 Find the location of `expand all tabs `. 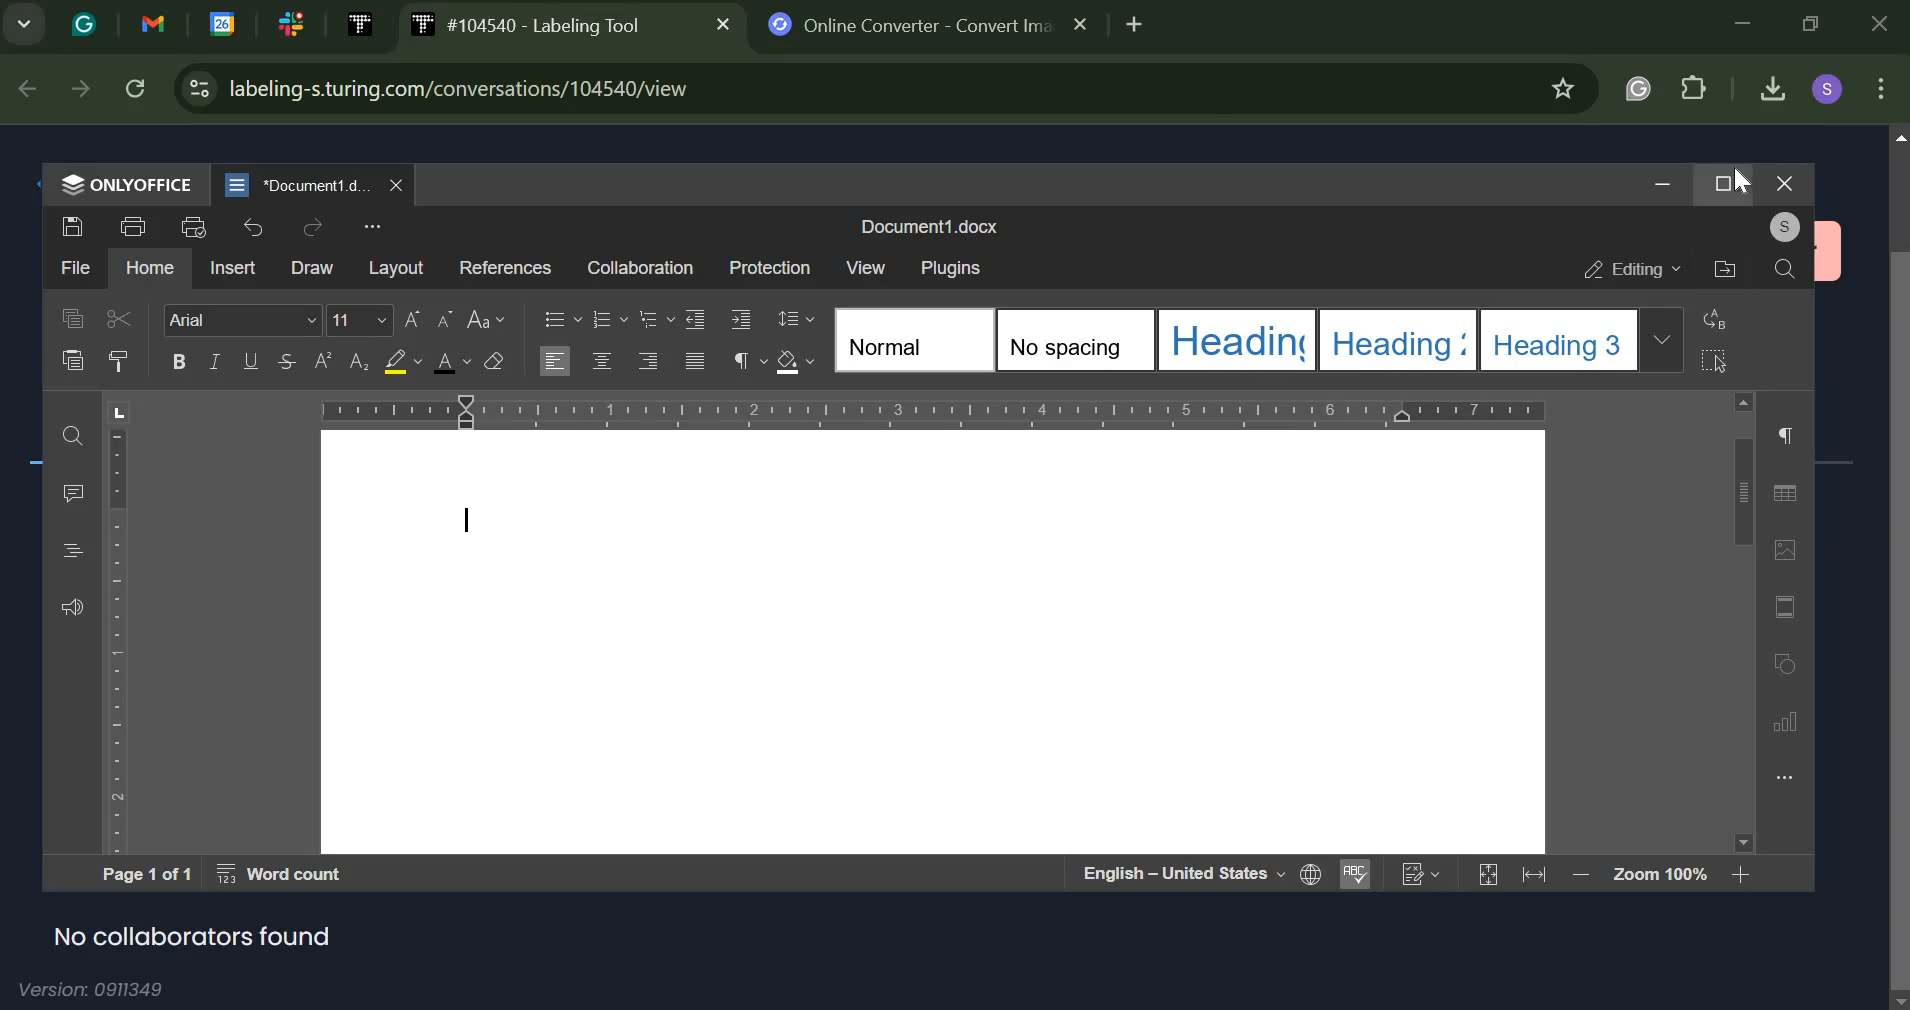

expand all tabs  is located at coordinates (24, 25).